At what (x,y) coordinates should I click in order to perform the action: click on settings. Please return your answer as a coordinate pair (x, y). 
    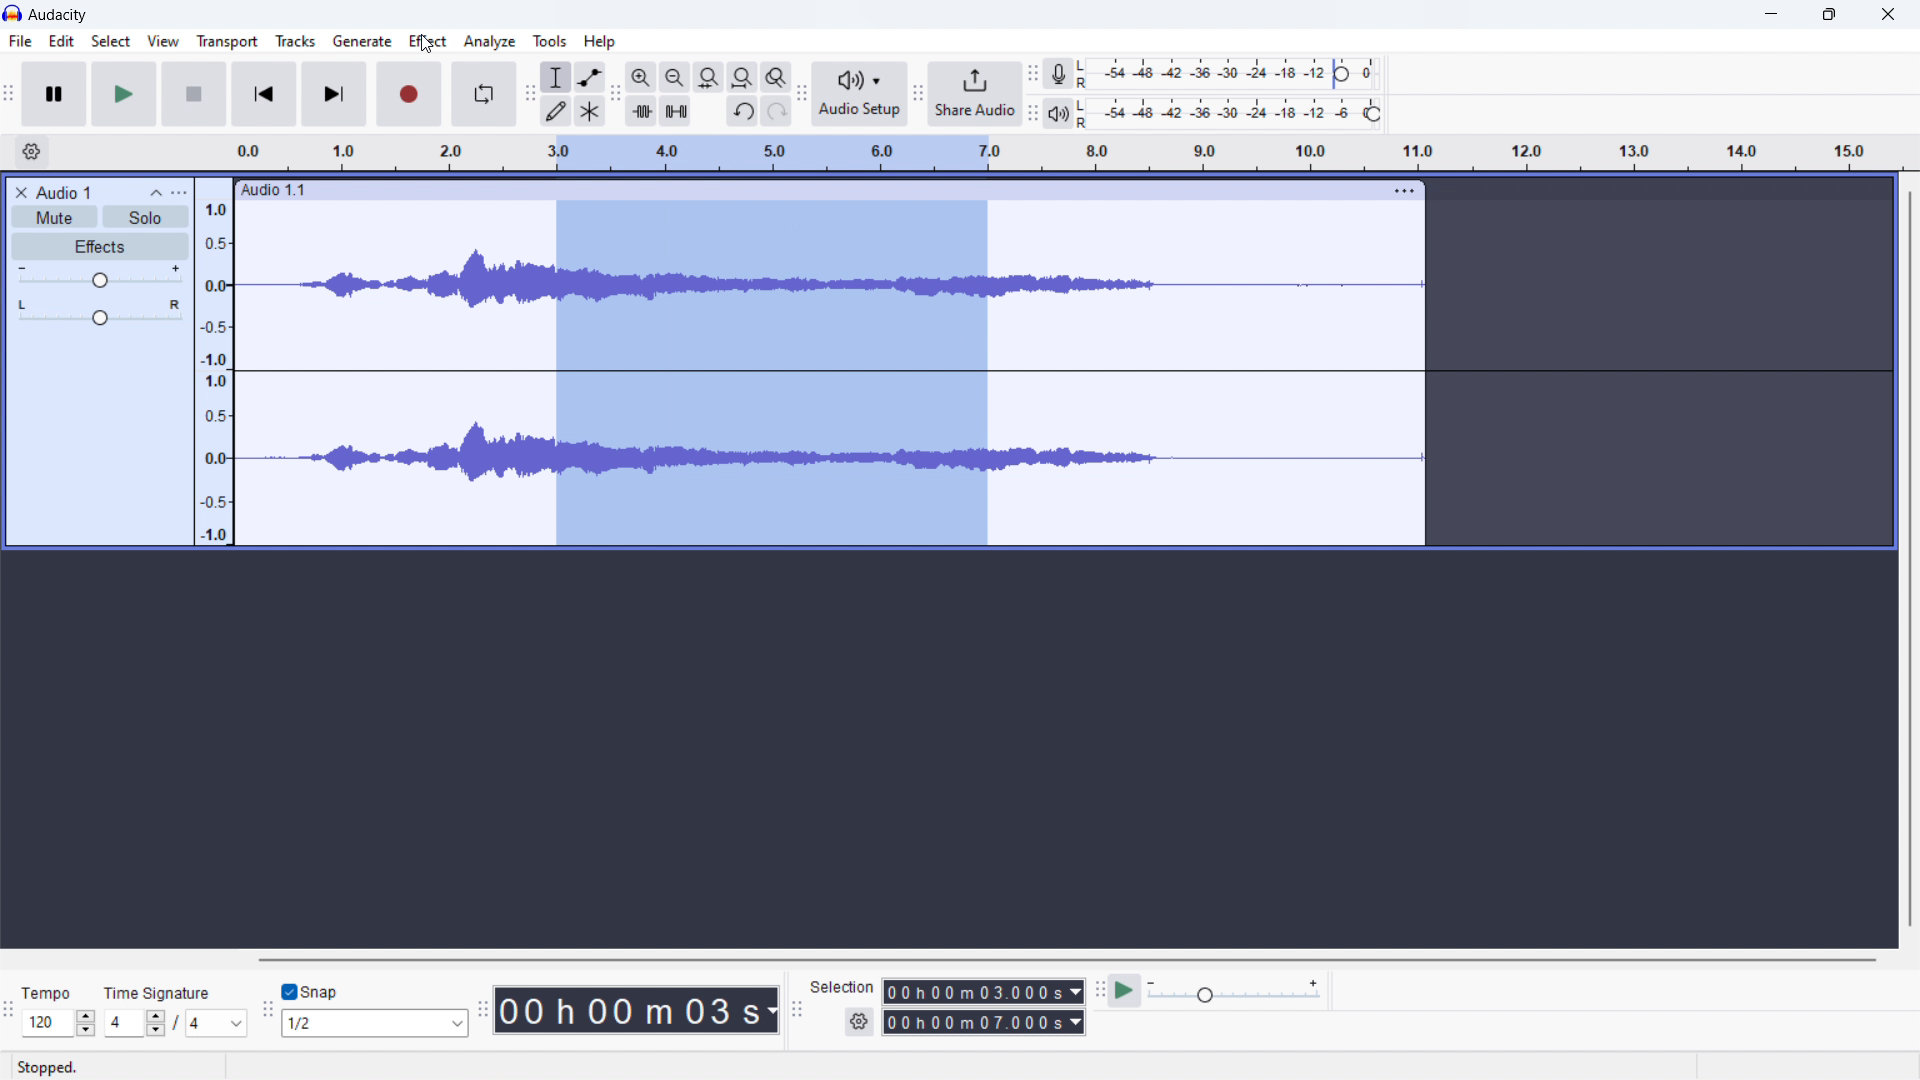
    Looking at the image, I should click on (858, 1023).